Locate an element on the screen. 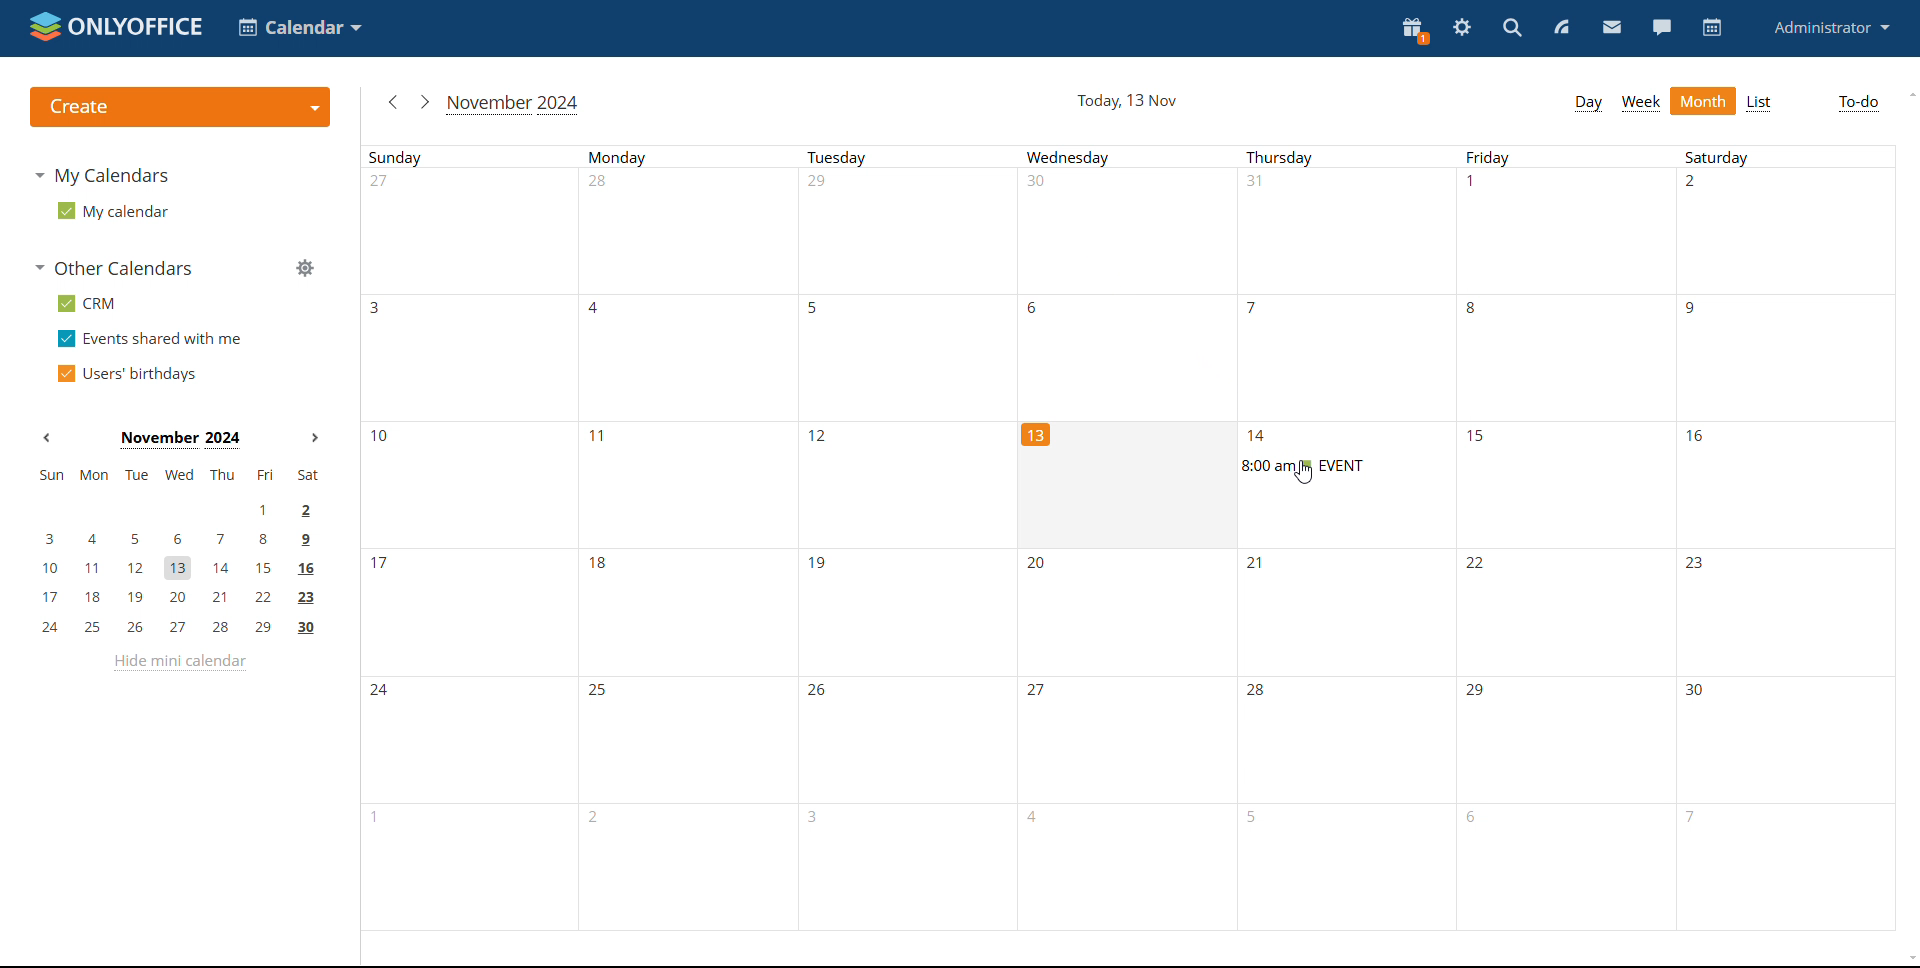 Image resolution: width=1920 pixels, height=968 pixels. cursor is located at coordinates (1305, 475).